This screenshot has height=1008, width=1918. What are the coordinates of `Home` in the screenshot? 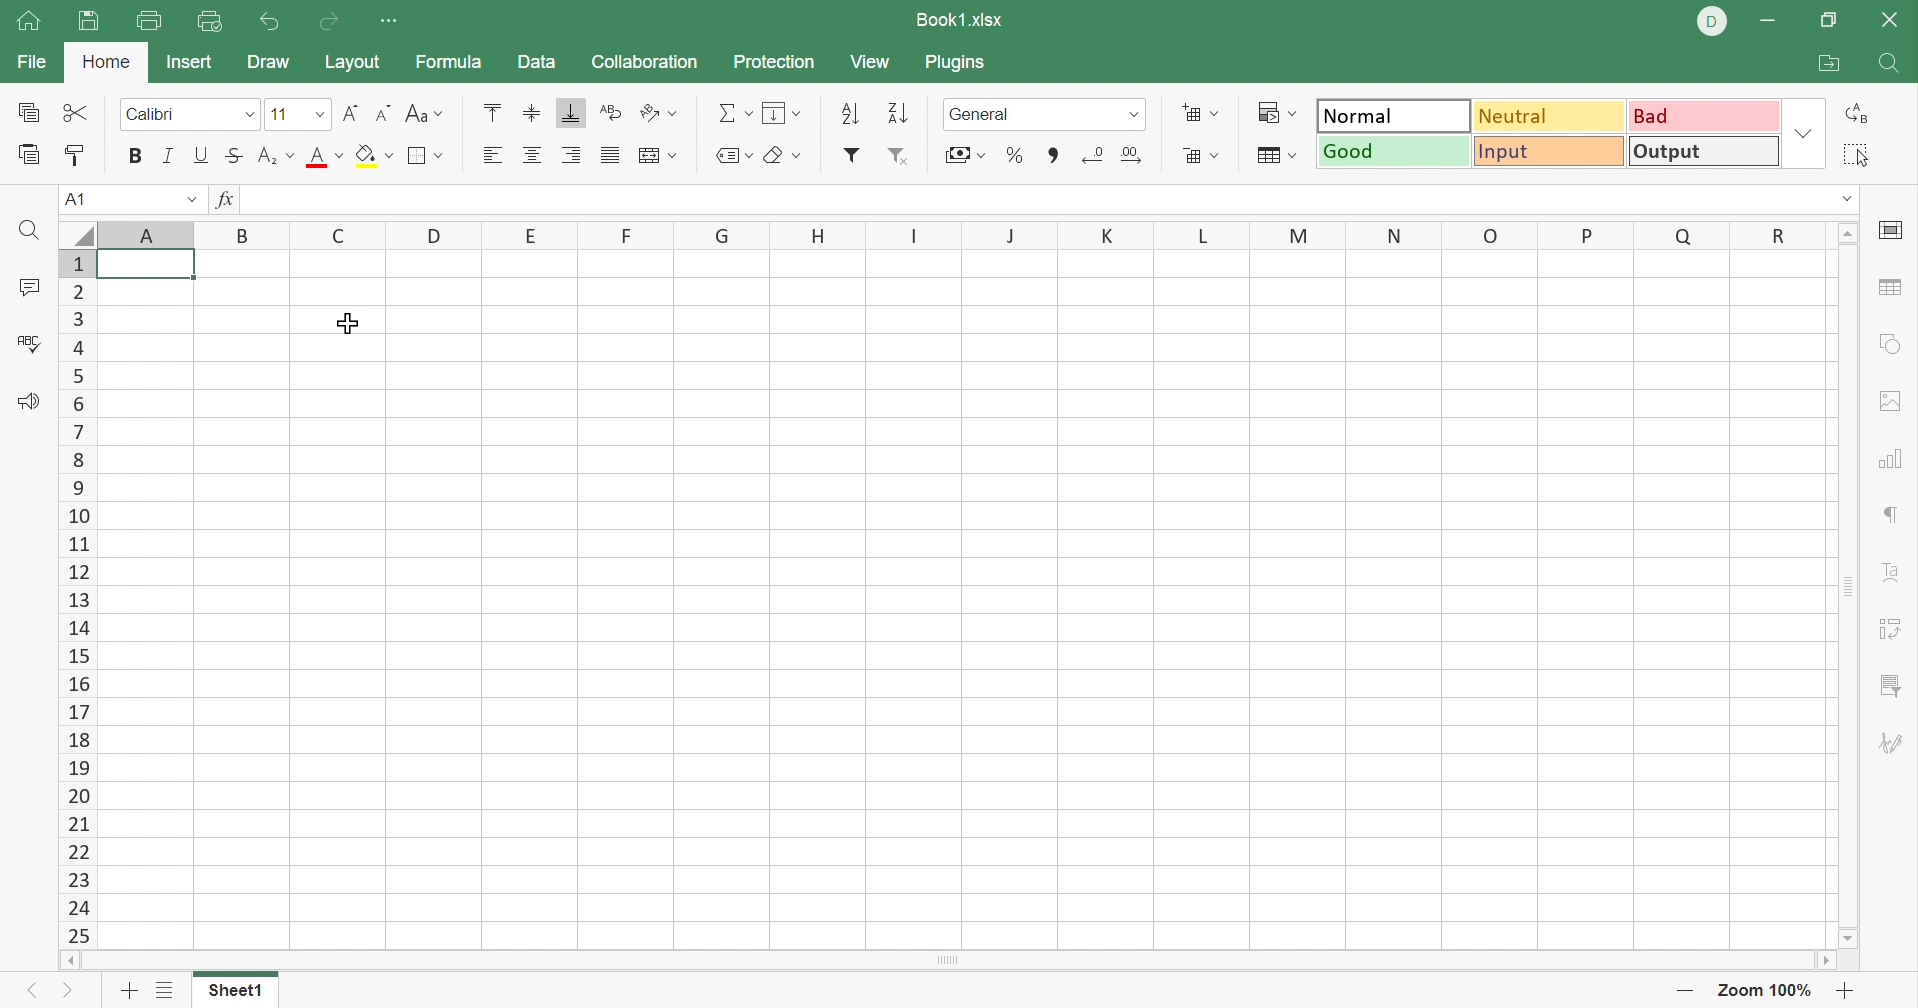 It's located at (105, 65).